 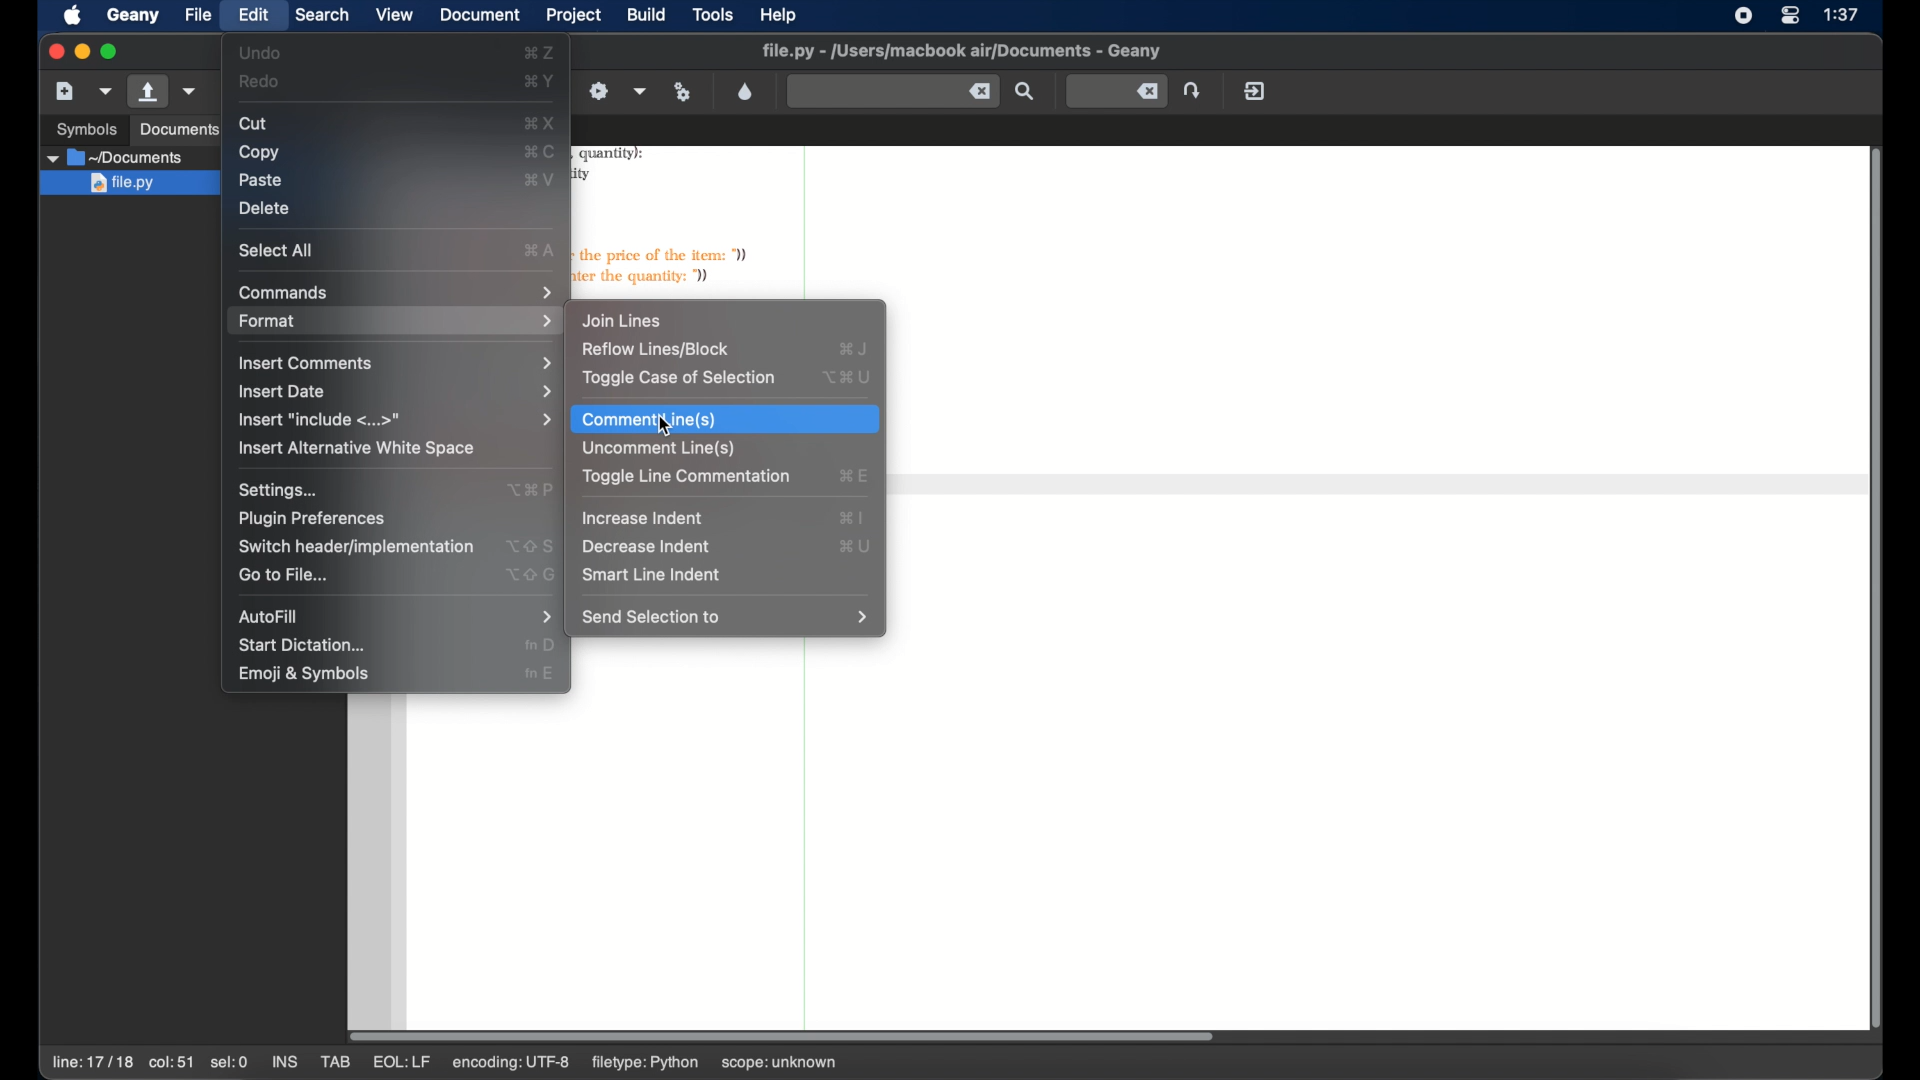 What do you see at coordinates (684, 91) in the screenshot?
I see `run or view current file` at bounding box center [684, 91].